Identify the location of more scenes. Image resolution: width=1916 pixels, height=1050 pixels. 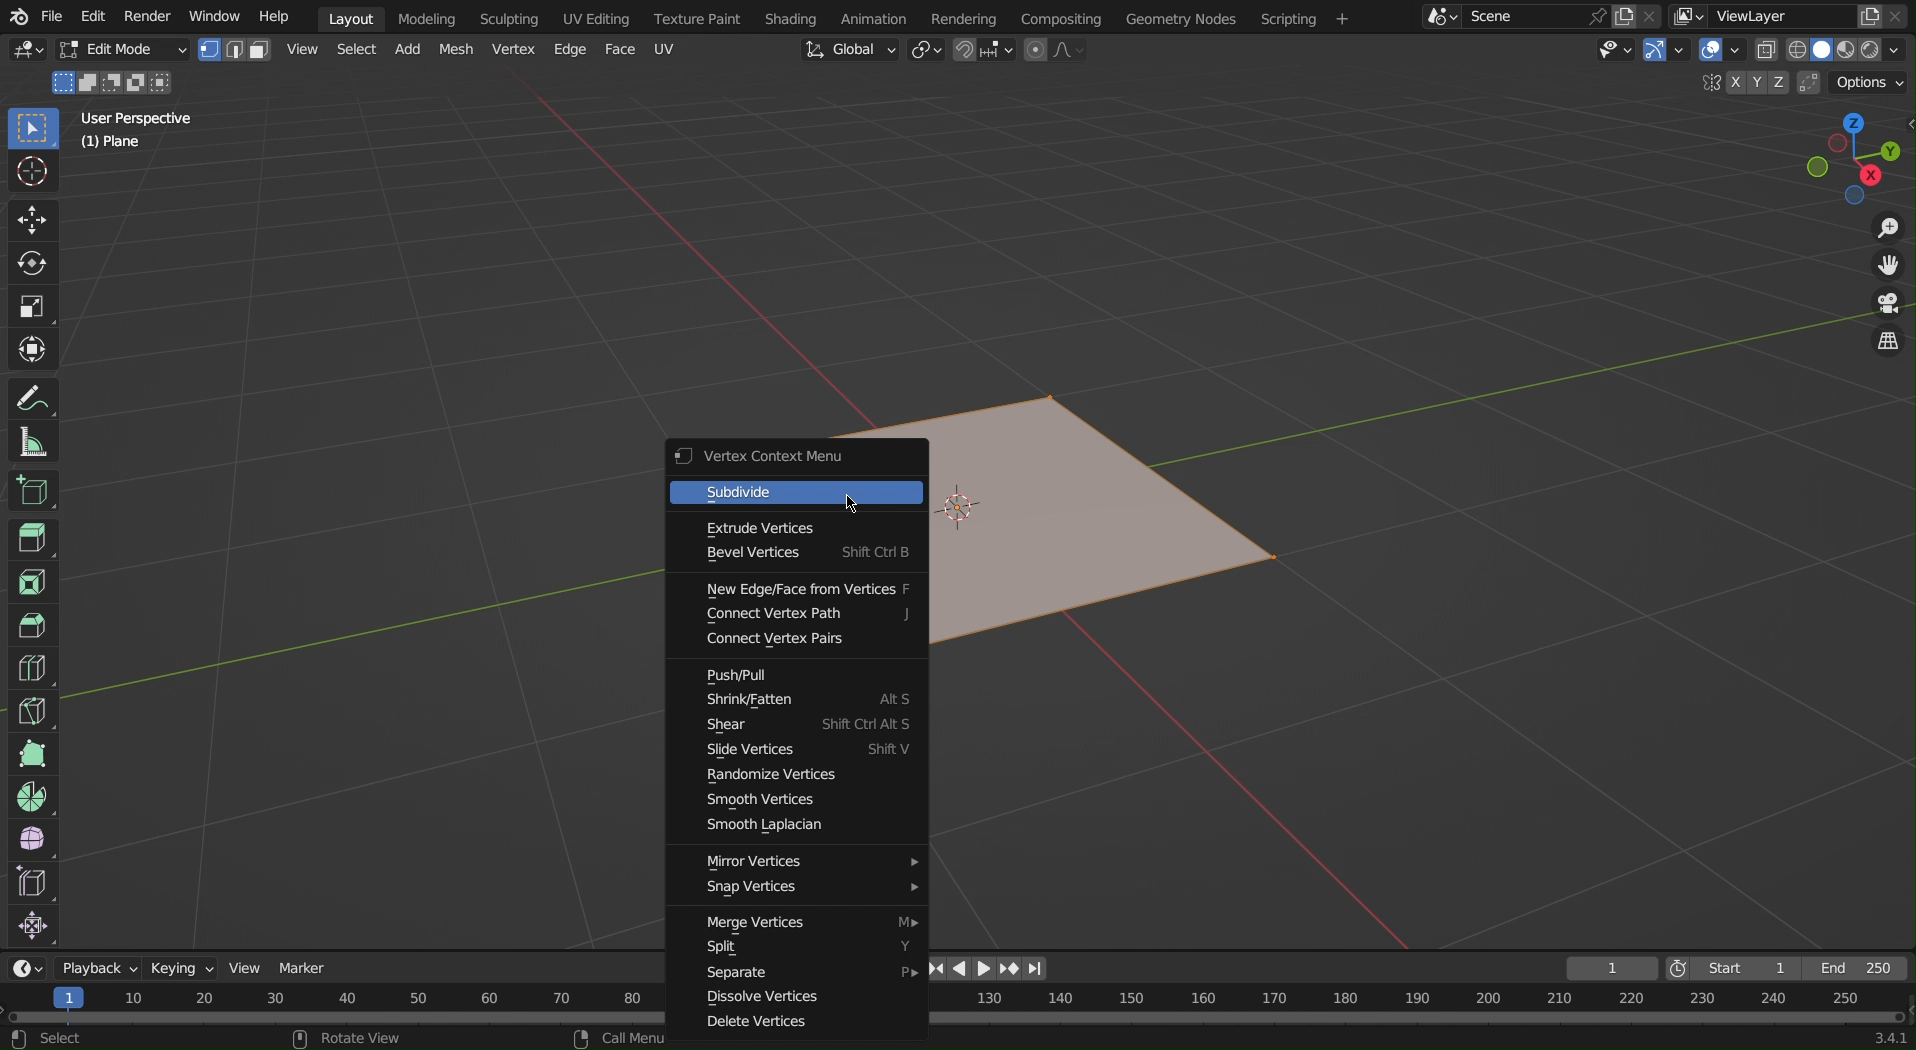
(1440, 20).